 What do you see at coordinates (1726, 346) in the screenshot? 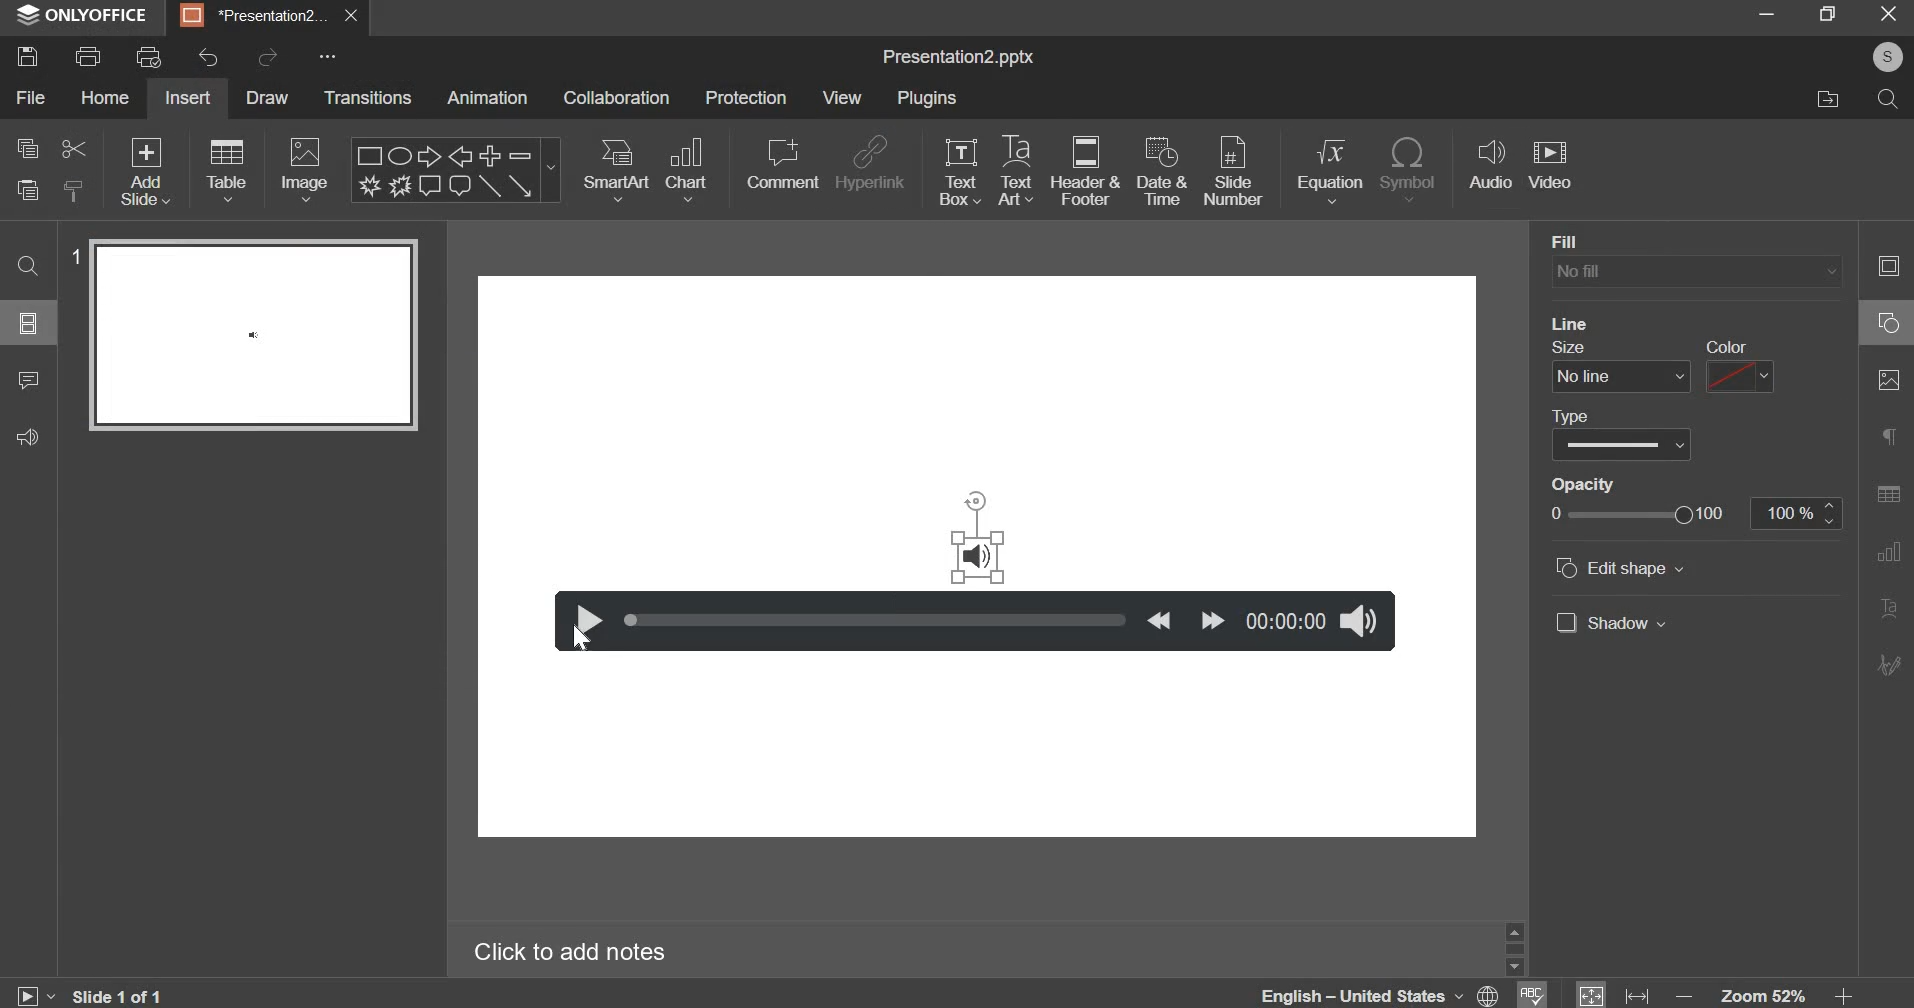
I see `color` at bounding box center [1726, 346].